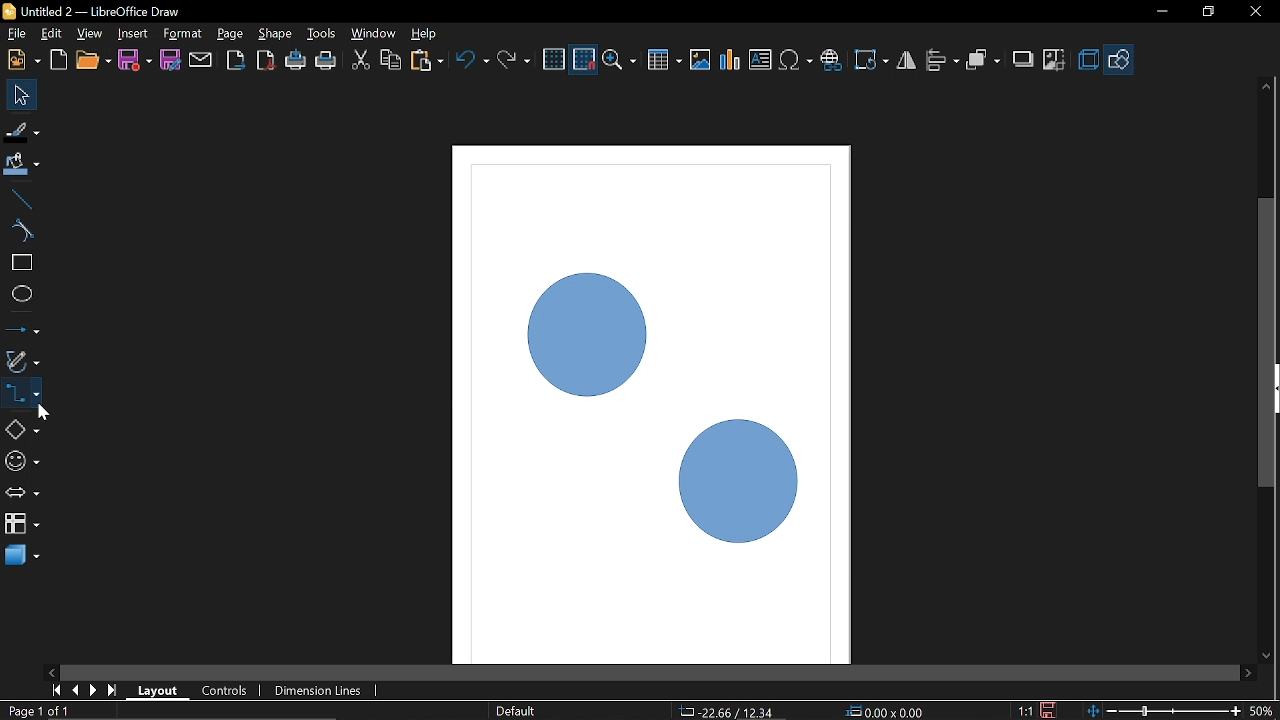 This screenshot has width=1280, height=720. What do you see at coordinates (984, 61) in the screenshot?
I see `Arrange` at bounding box center [984, 61].